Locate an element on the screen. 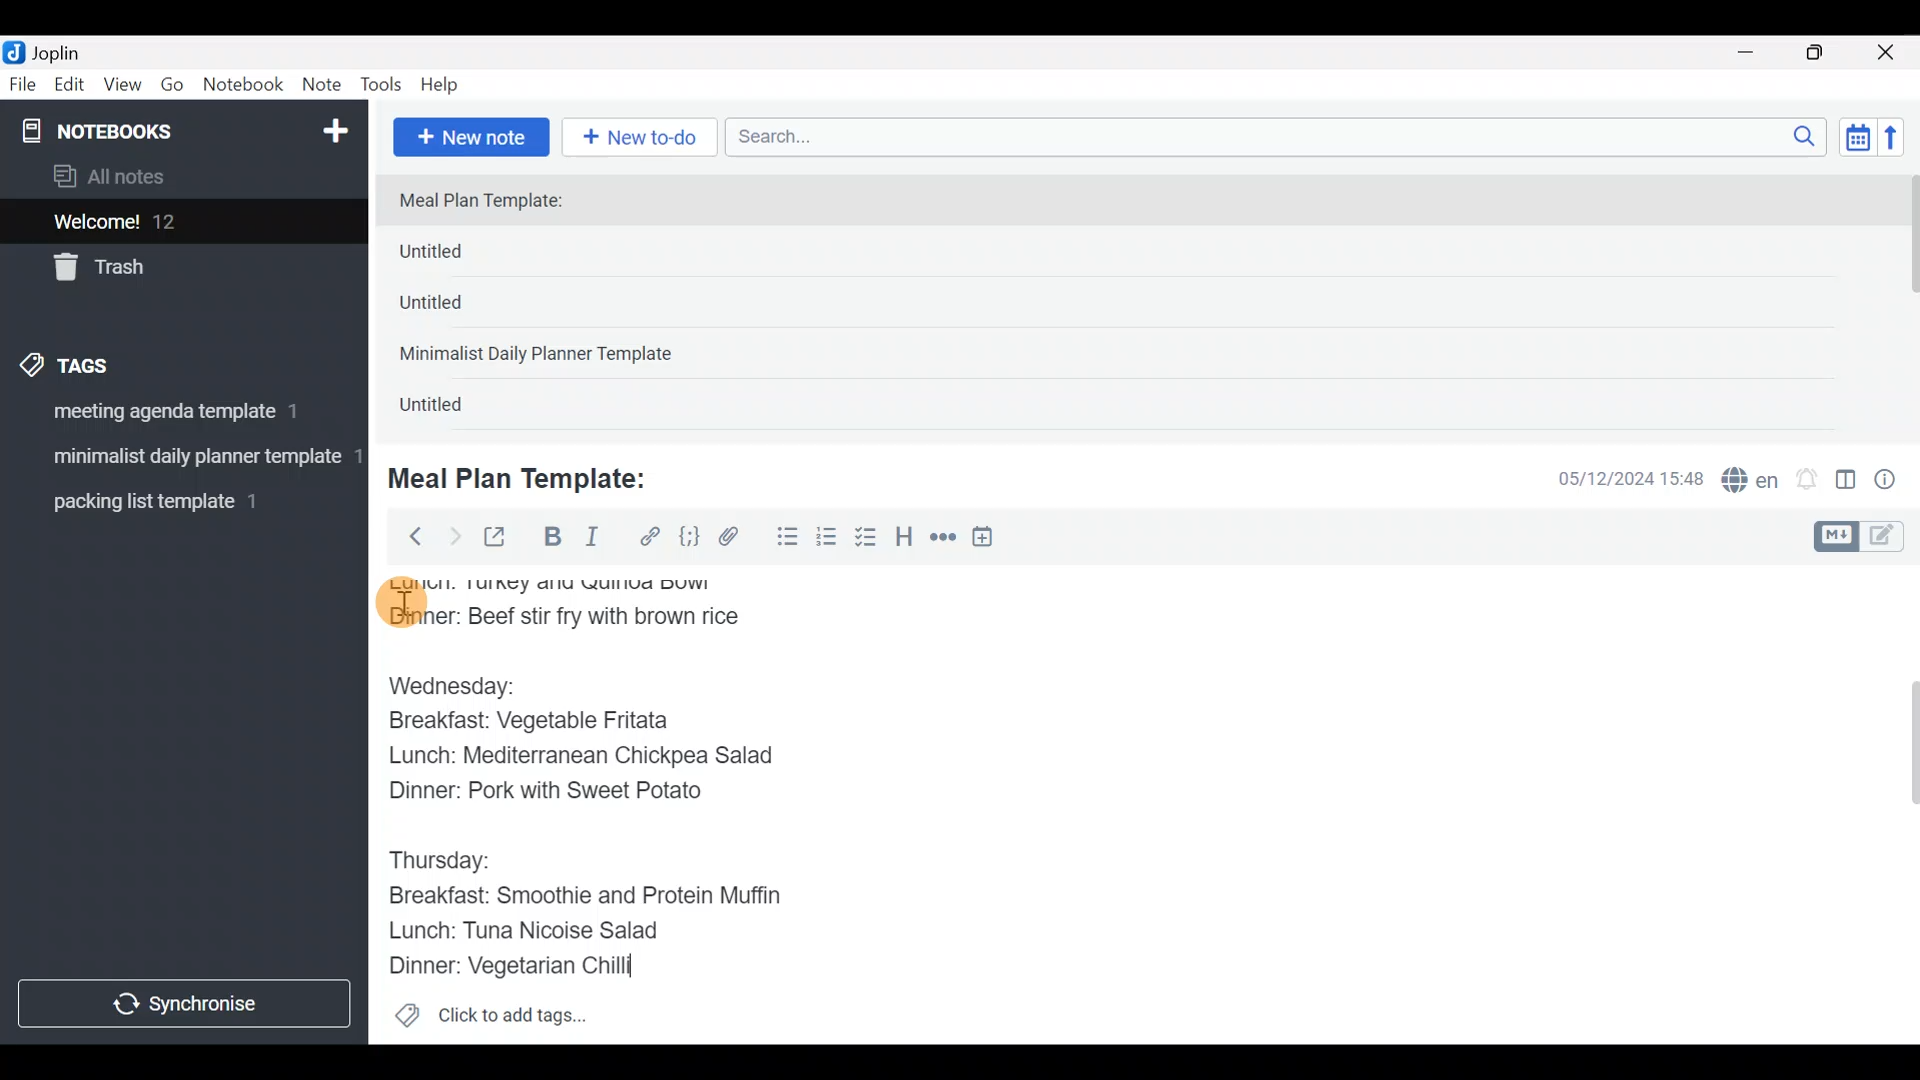 The height and width of the screenshot is (1080, 1920). Untitled is located at coordinates (454, 409).